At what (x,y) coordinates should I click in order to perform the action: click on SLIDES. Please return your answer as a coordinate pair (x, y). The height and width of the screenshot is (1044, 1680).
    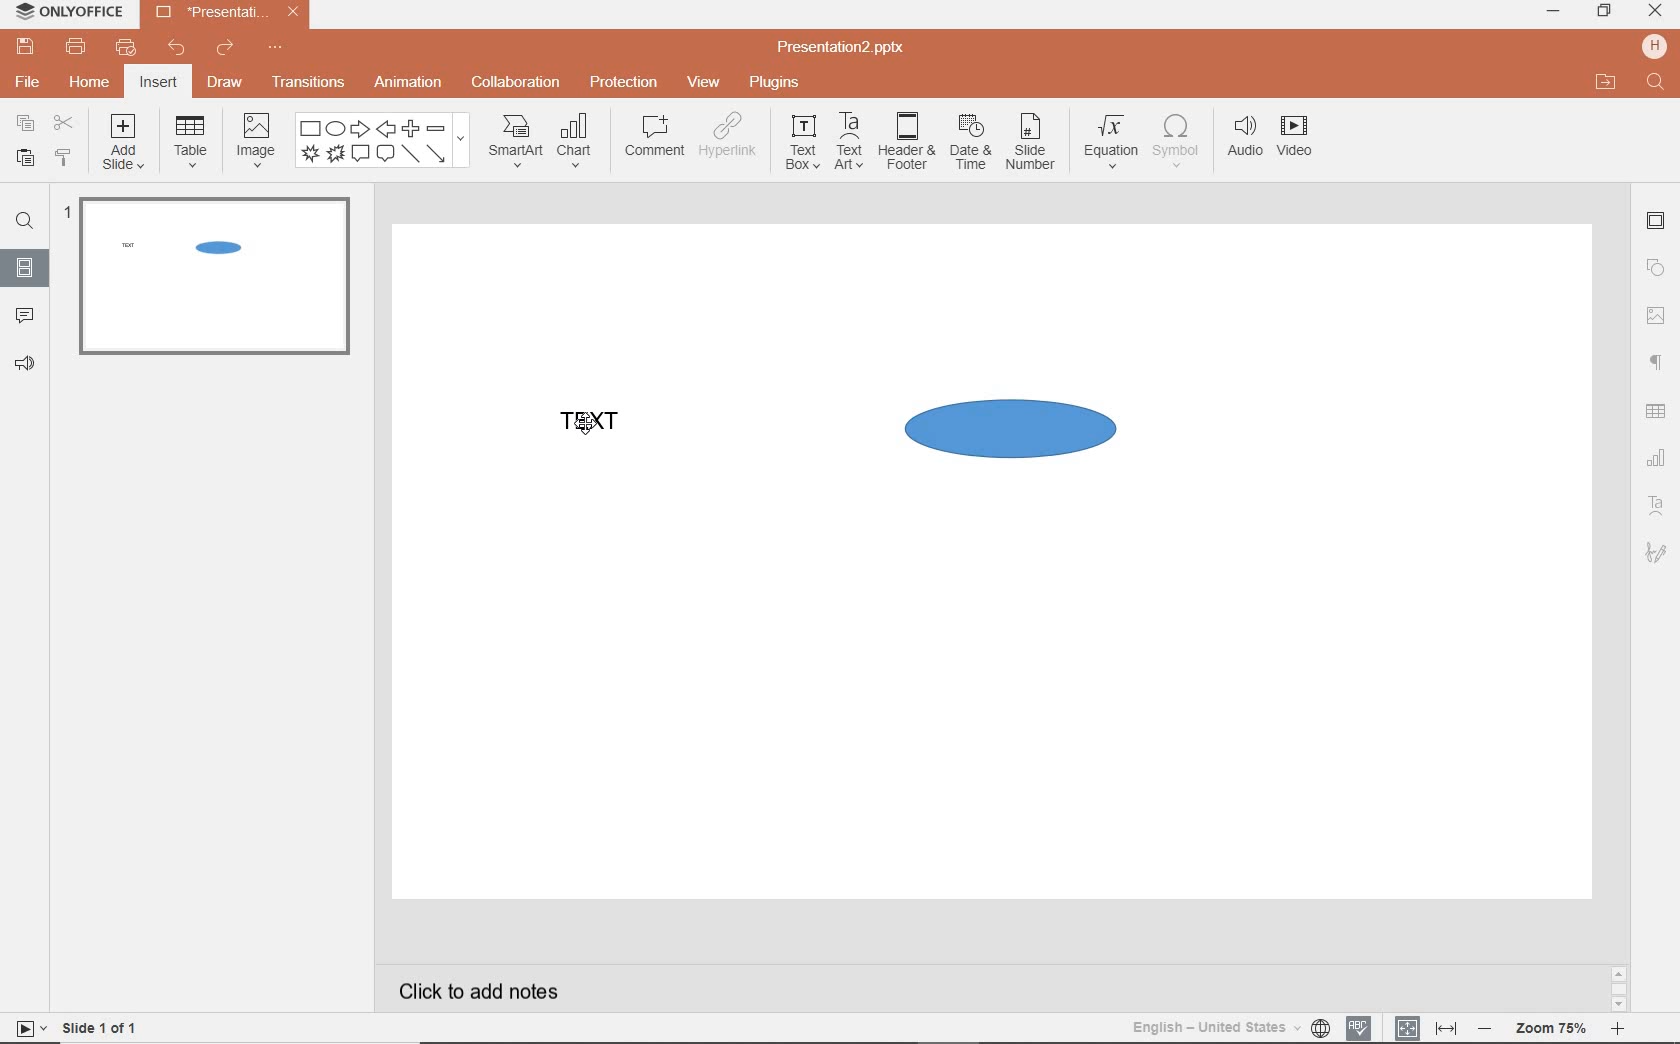
    Looking at the image, I should click on (26, 266).